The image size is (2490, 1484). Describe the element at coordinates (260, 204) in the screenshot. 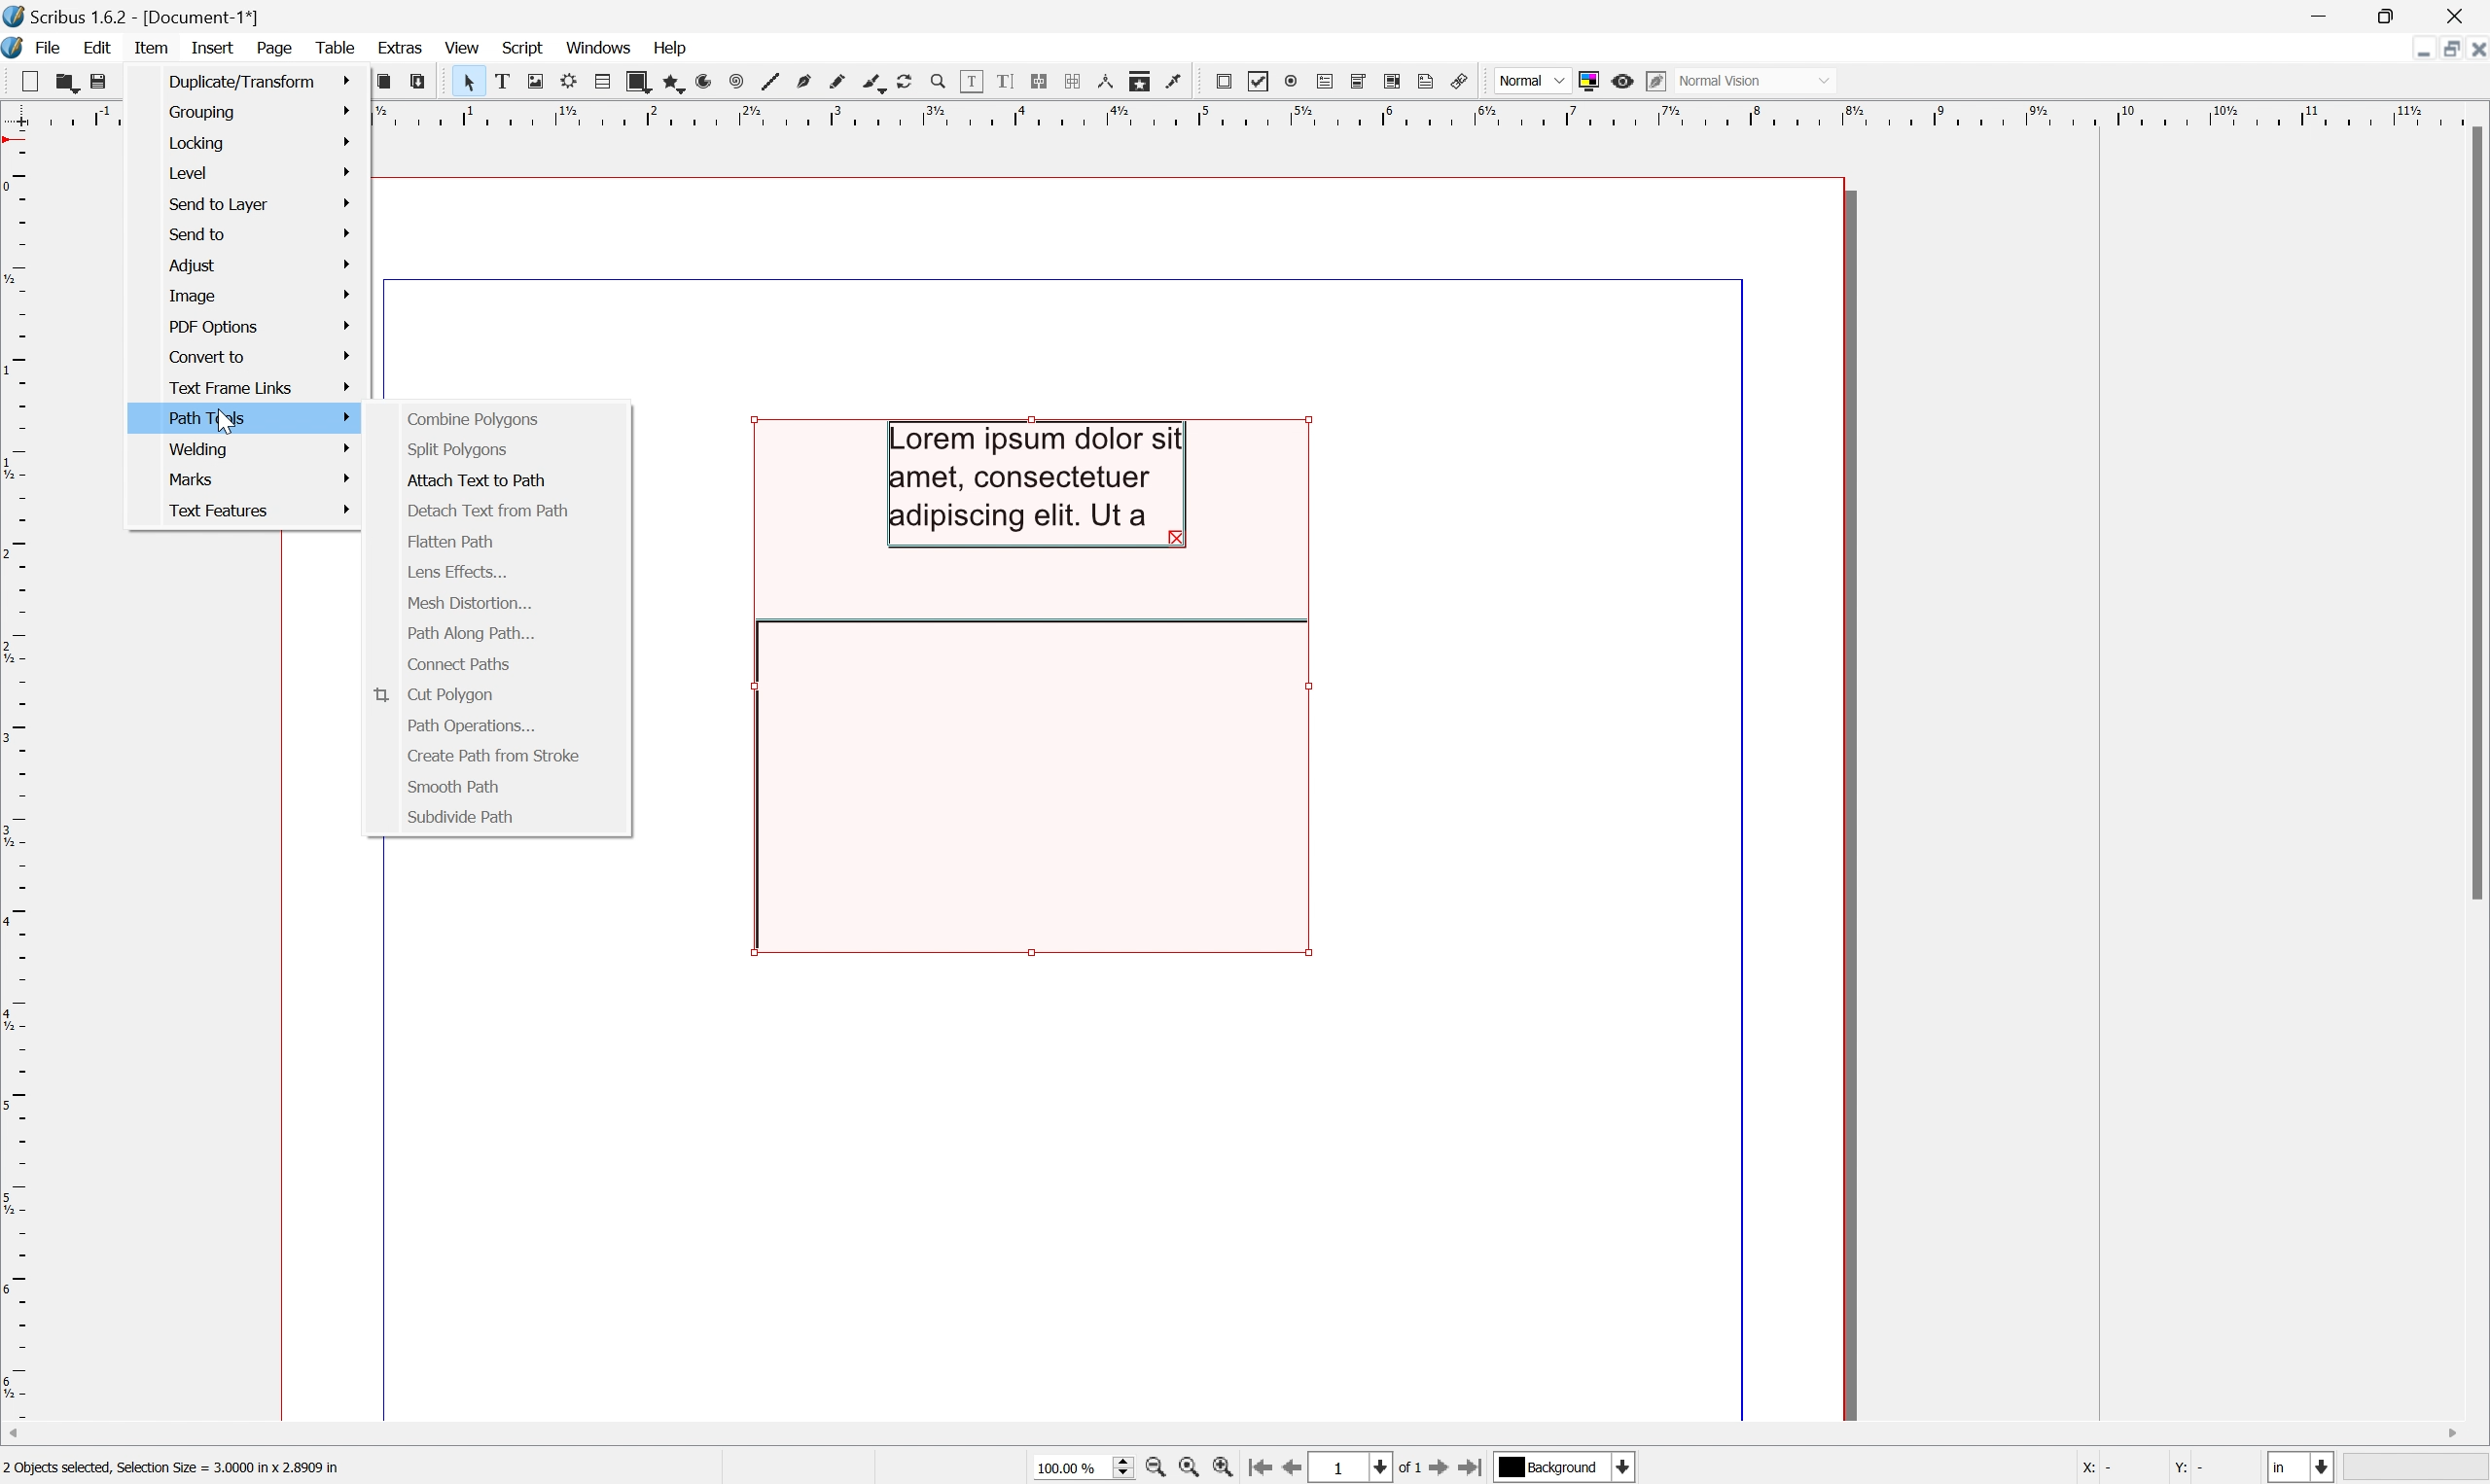

I see `Send to layer` at that location.